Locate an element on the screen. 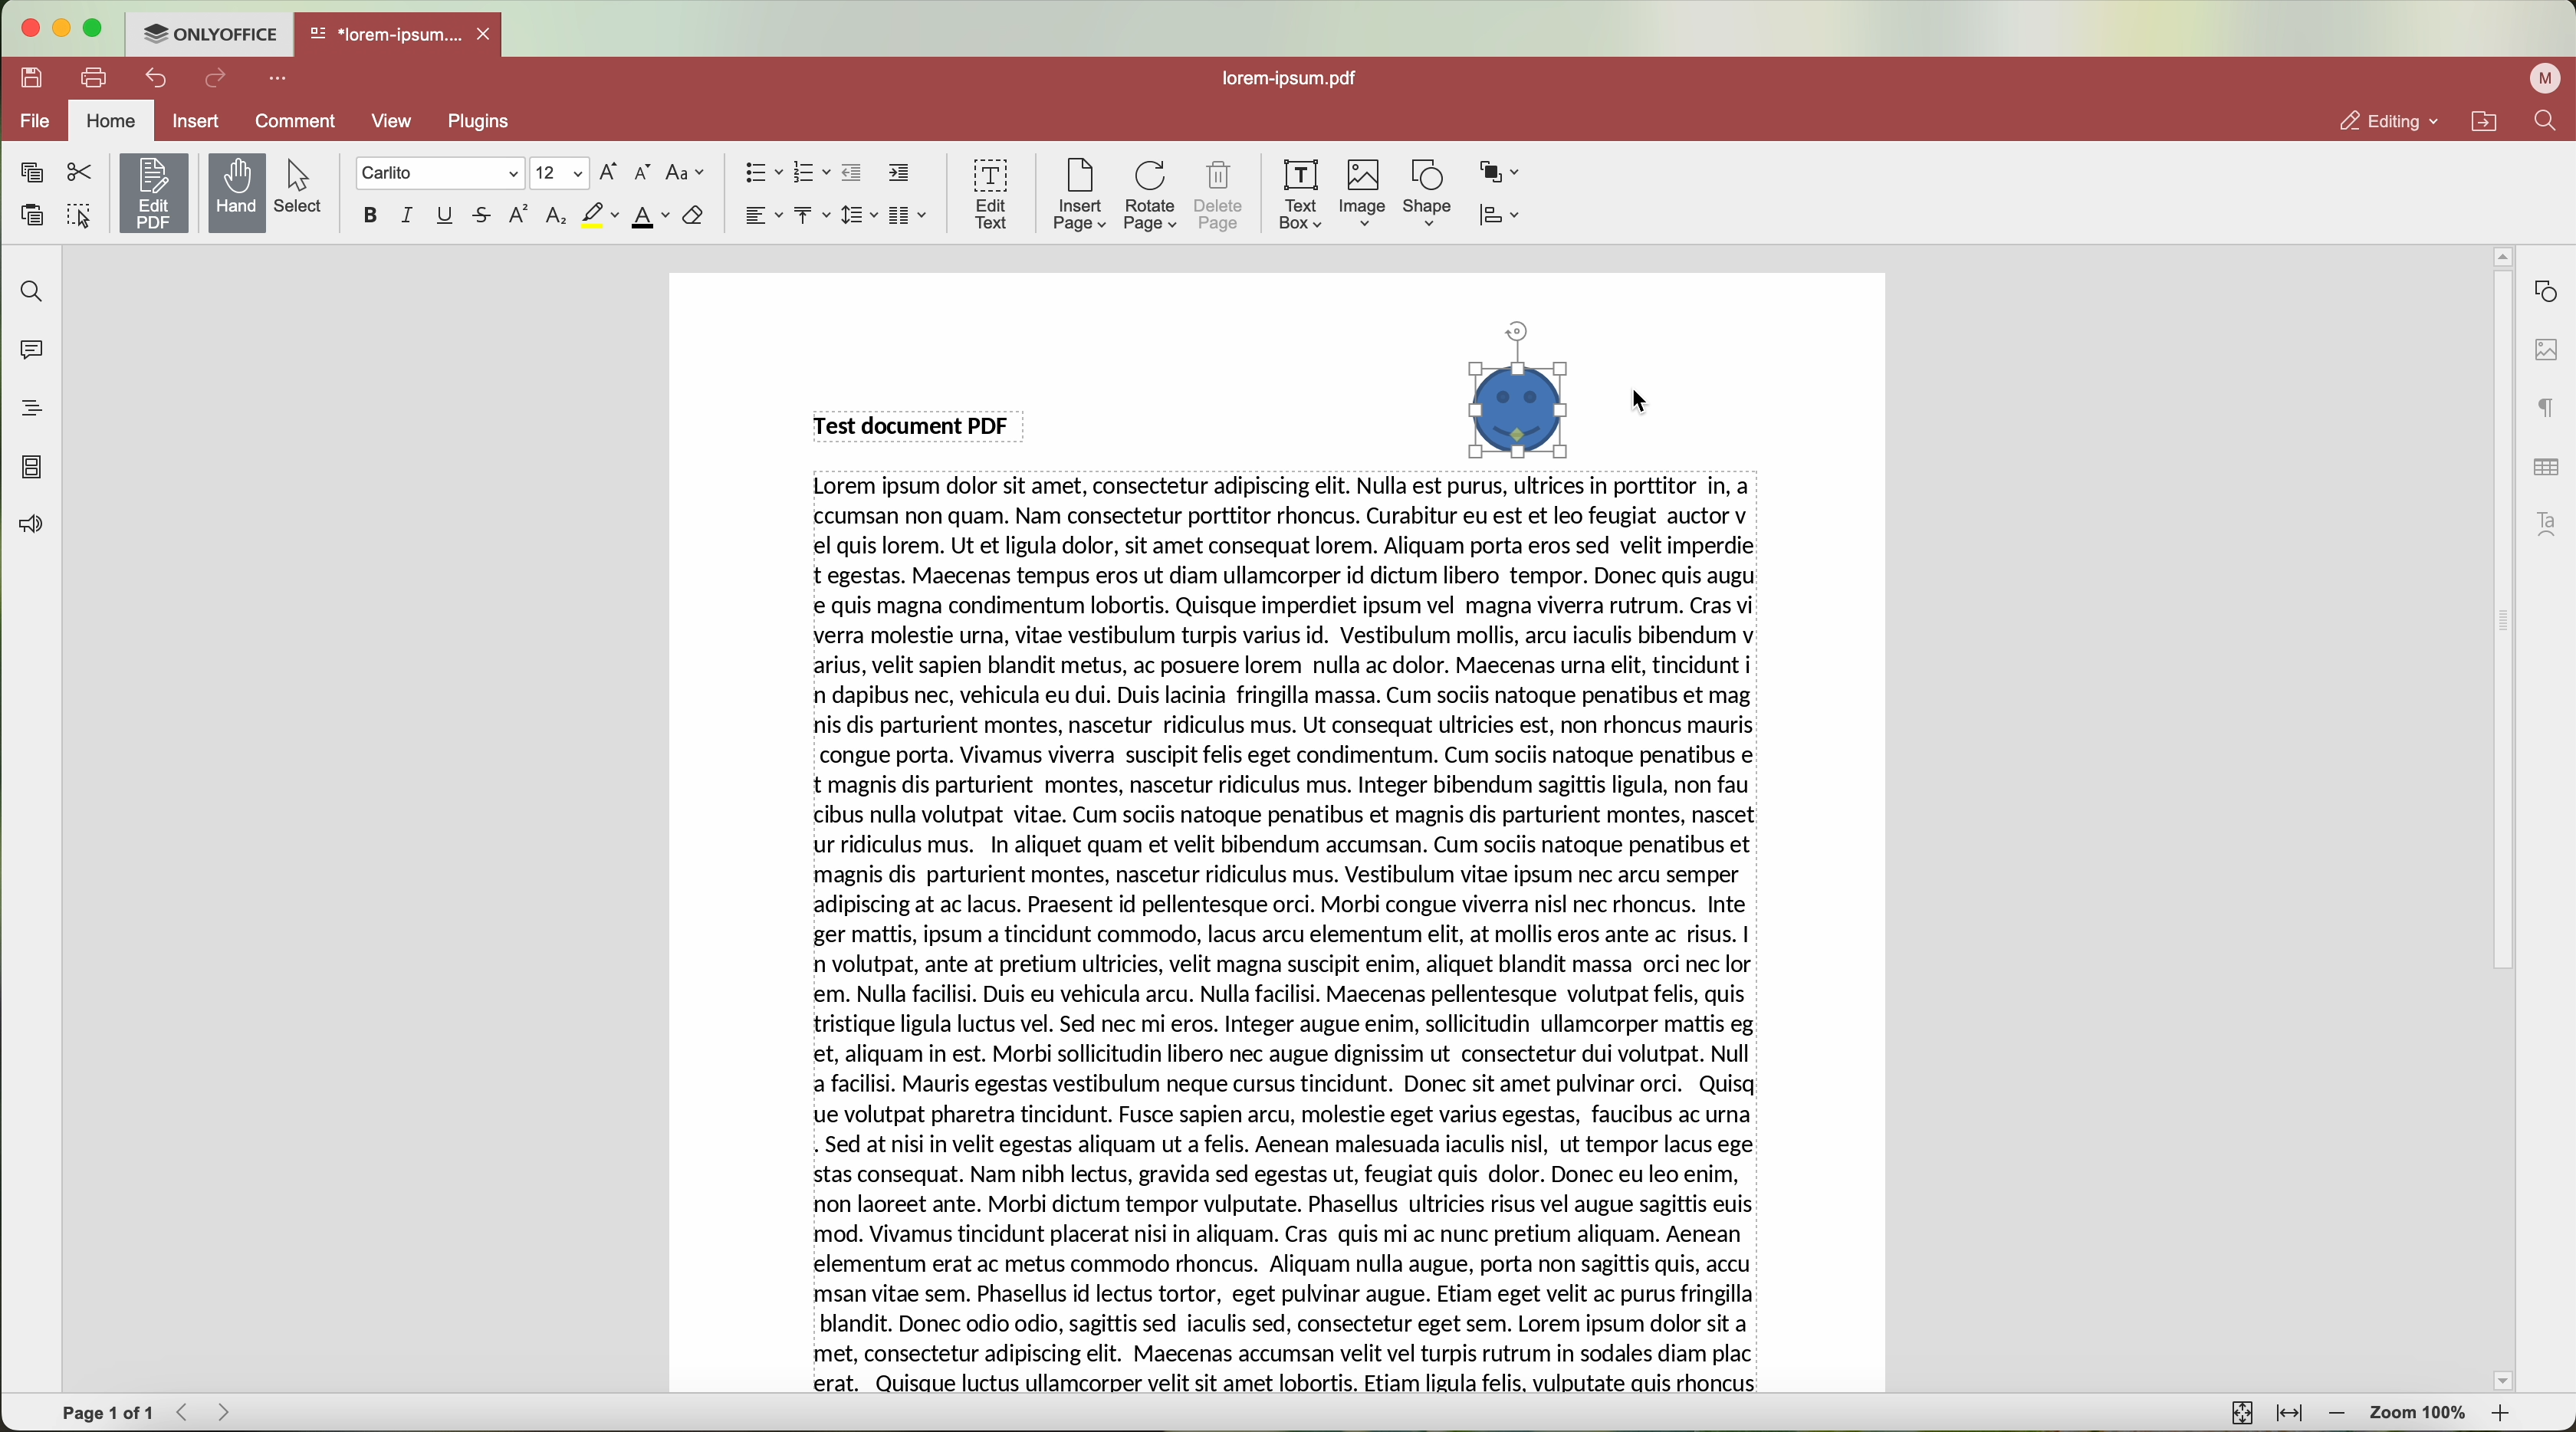 This screenshot has width=2576, height=1432. select is located at coordinates (306, 187).